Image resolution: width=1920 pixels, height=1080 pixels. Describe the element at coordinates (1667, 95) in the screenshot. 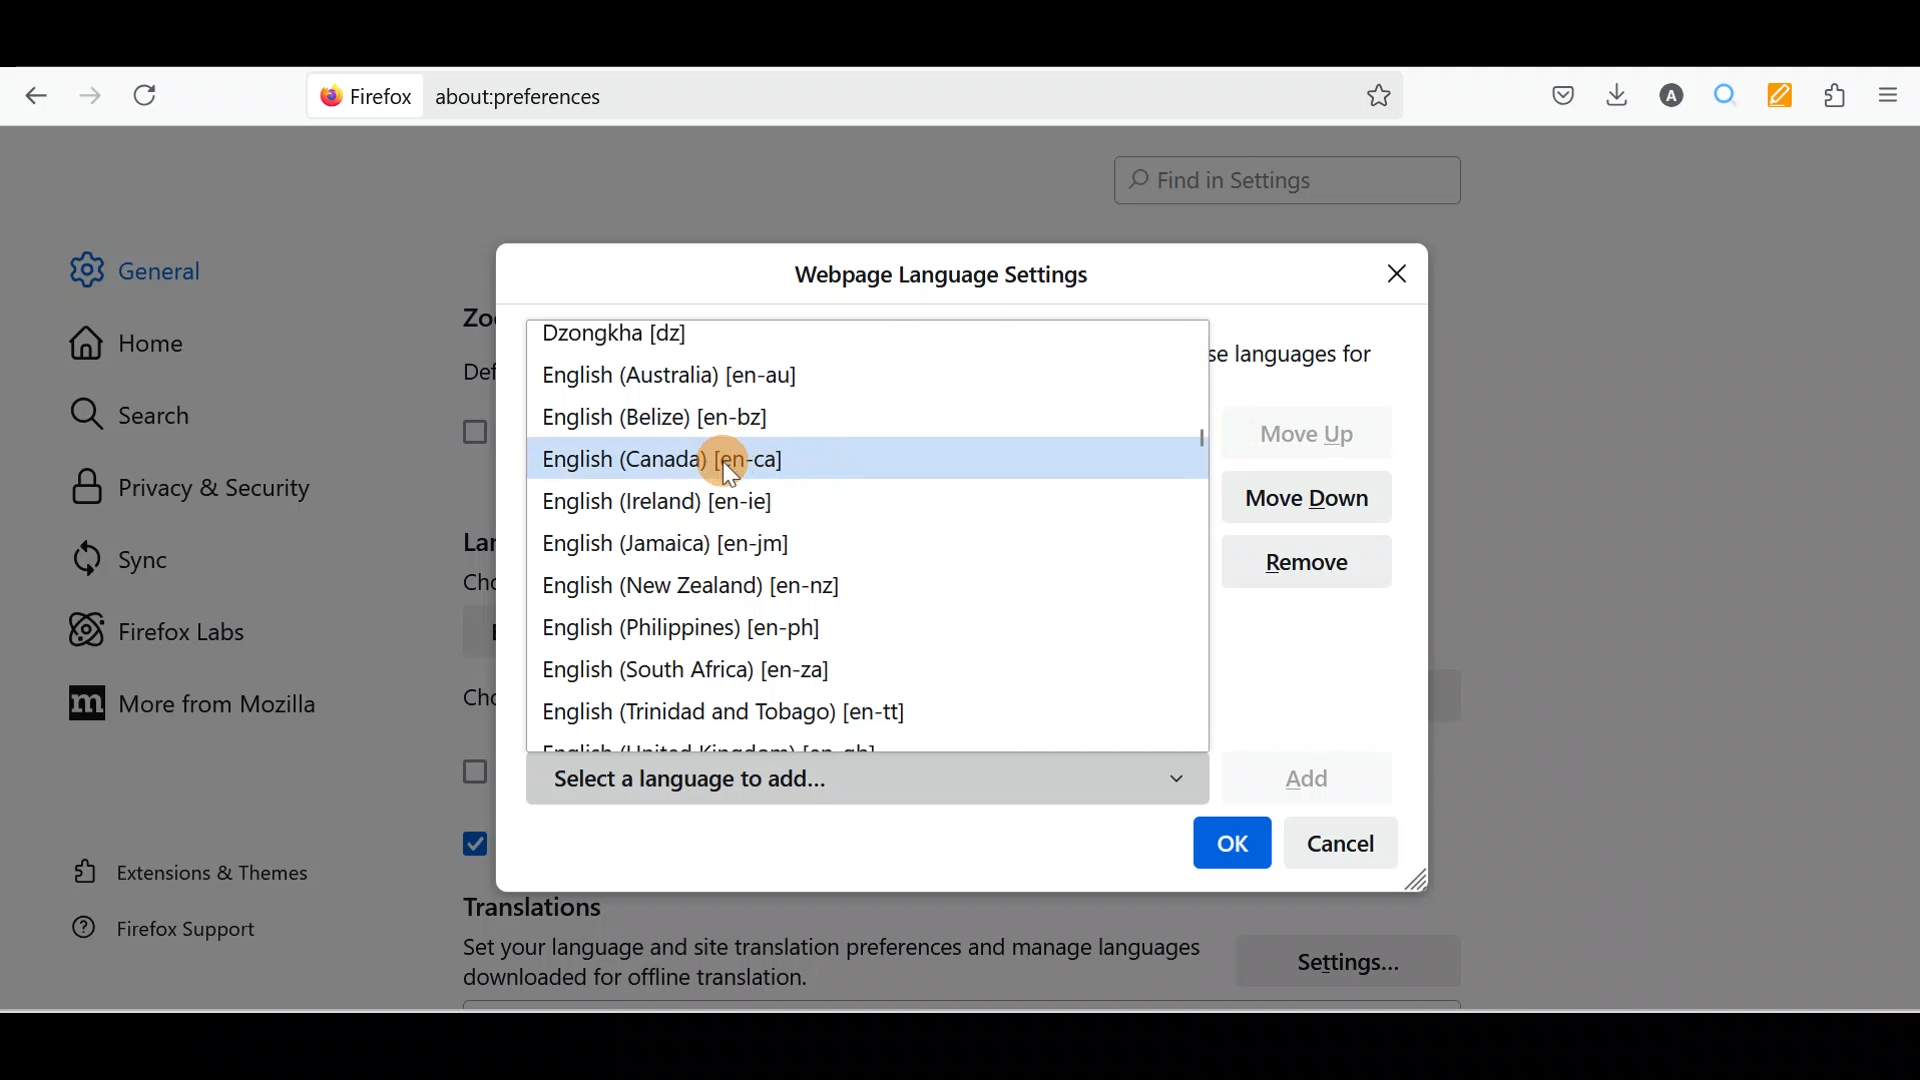

I see `Account` at that location.